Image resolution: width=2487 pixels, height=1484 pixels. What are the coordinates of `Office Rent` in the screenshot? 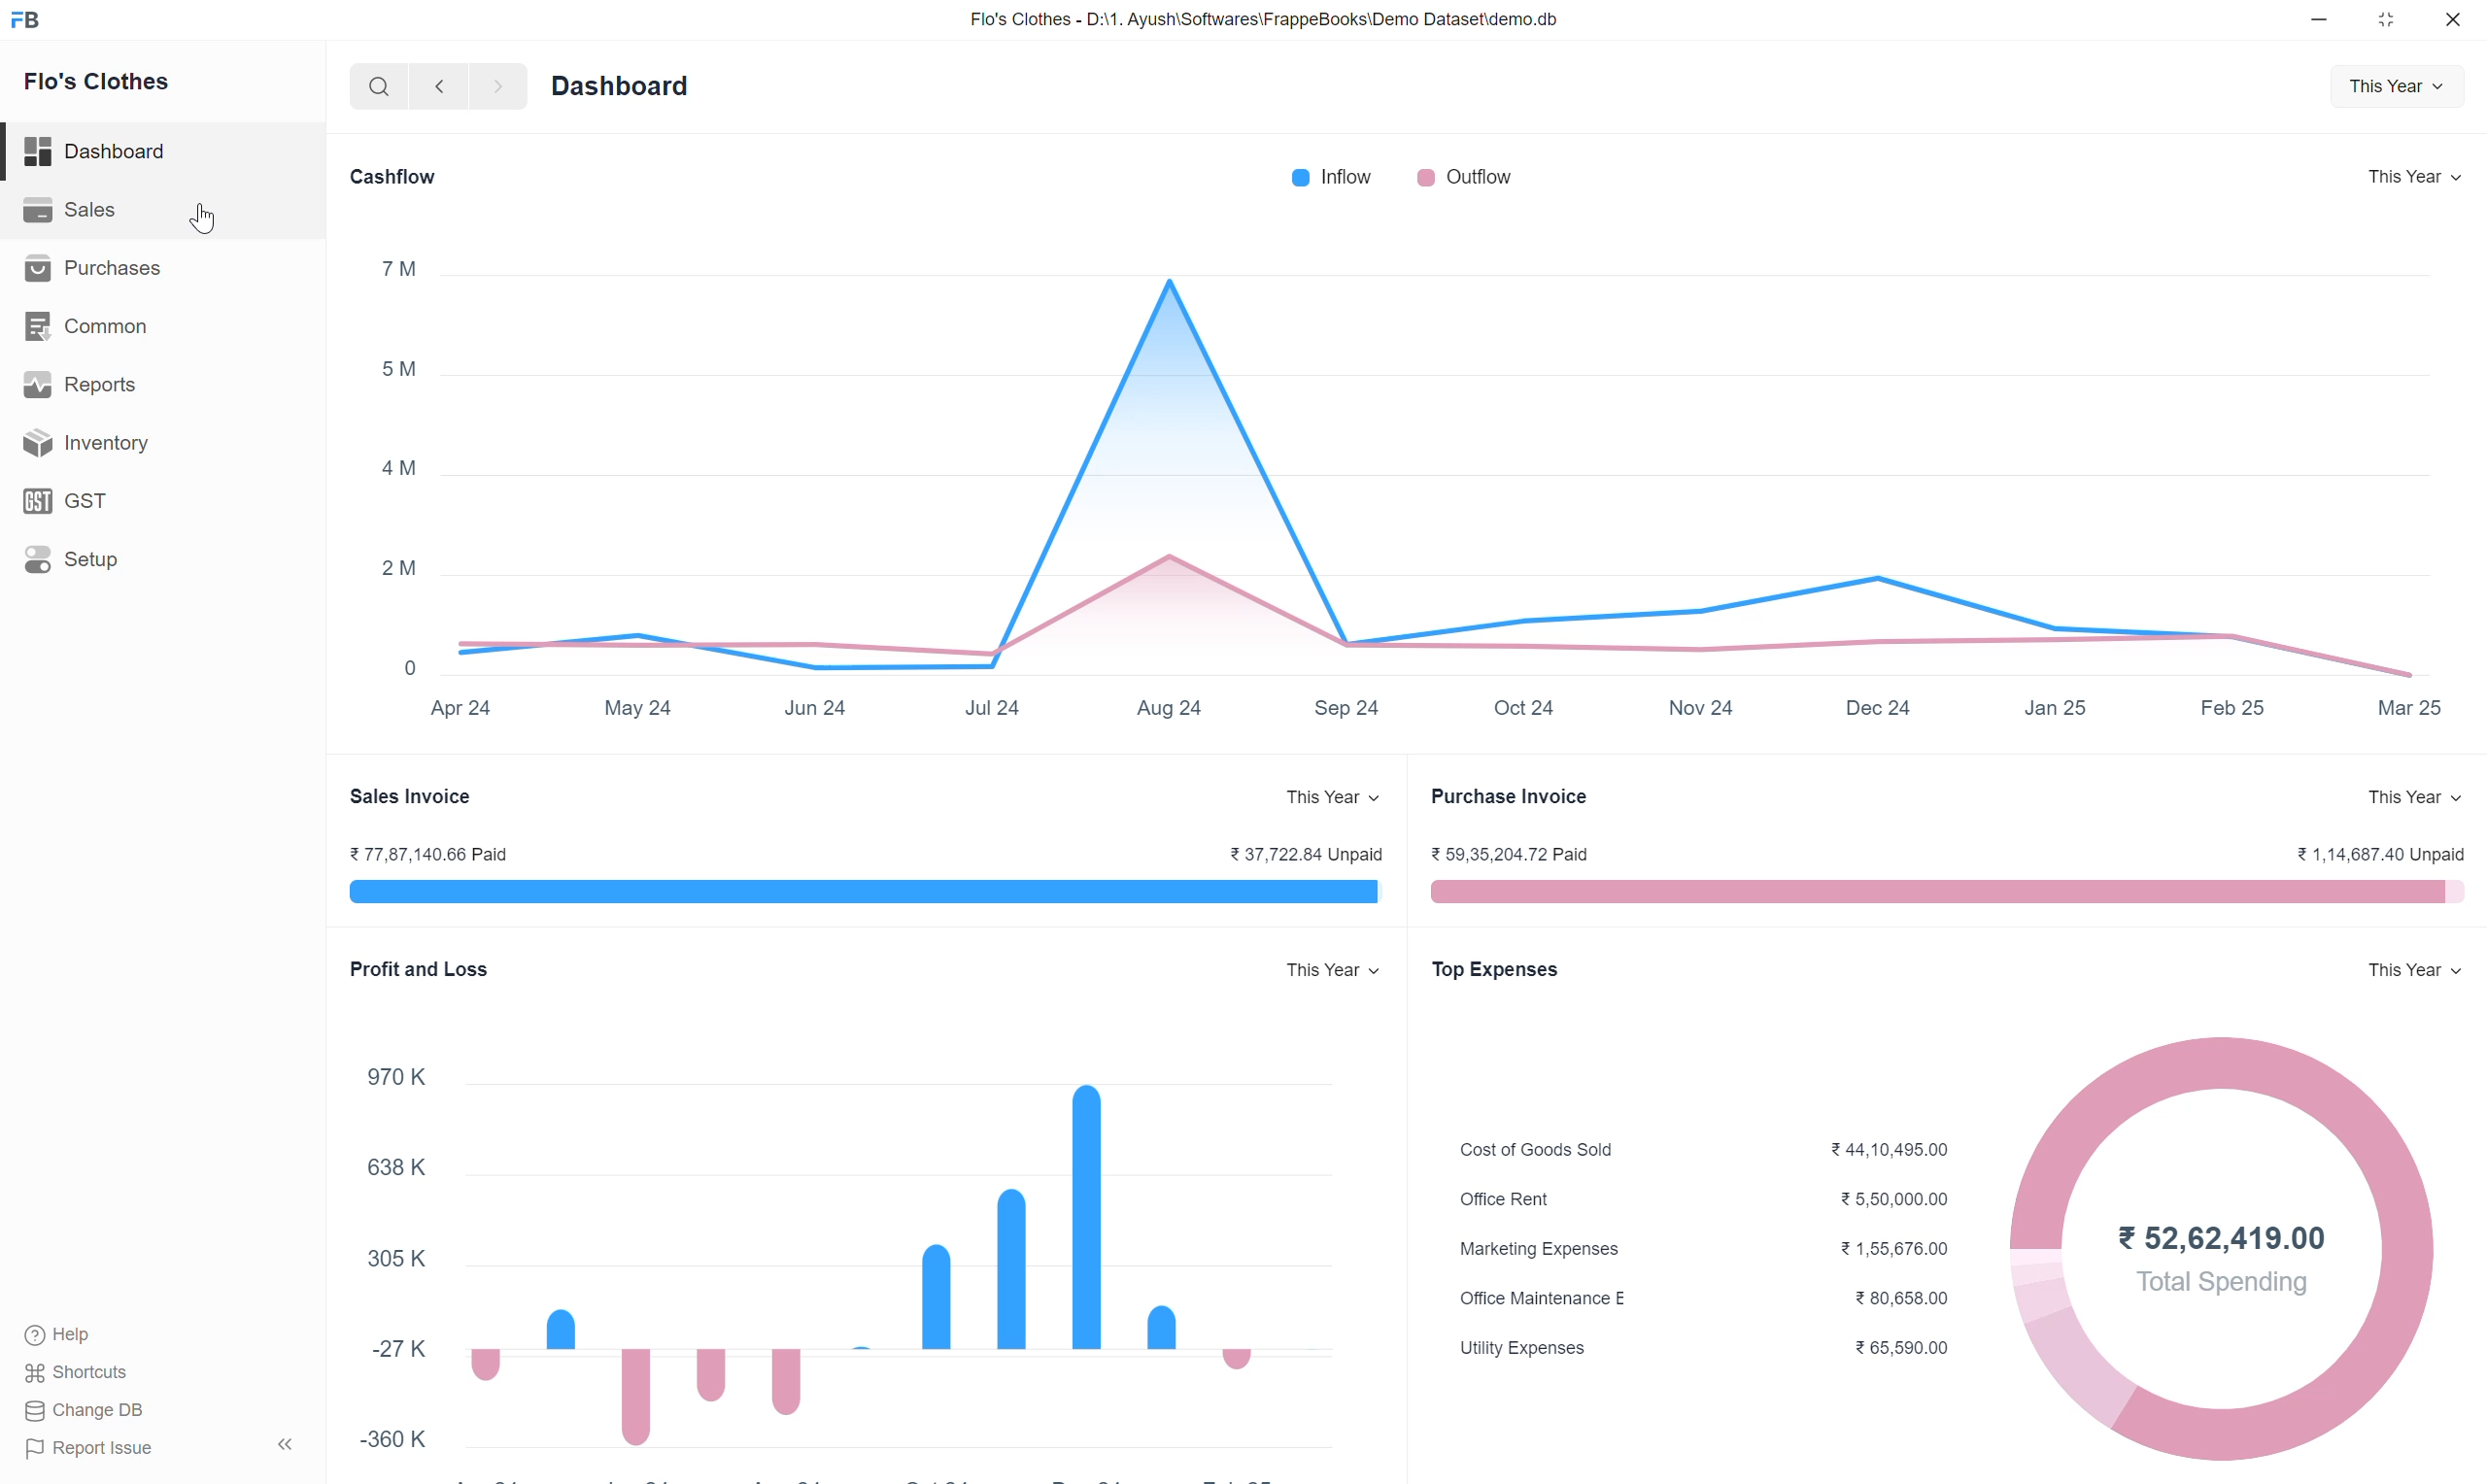 It's located at (1511, 1199).